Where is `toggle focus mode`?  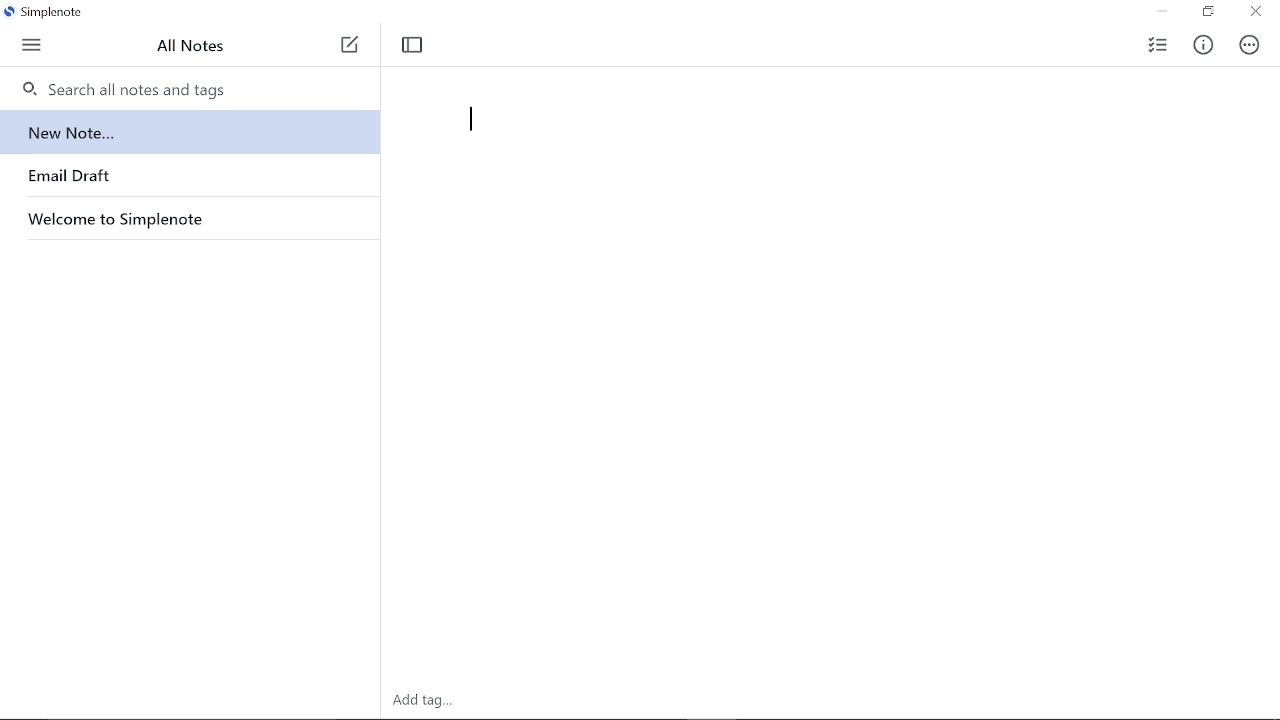 toggle focus mode is located at coordinates (414, 44).